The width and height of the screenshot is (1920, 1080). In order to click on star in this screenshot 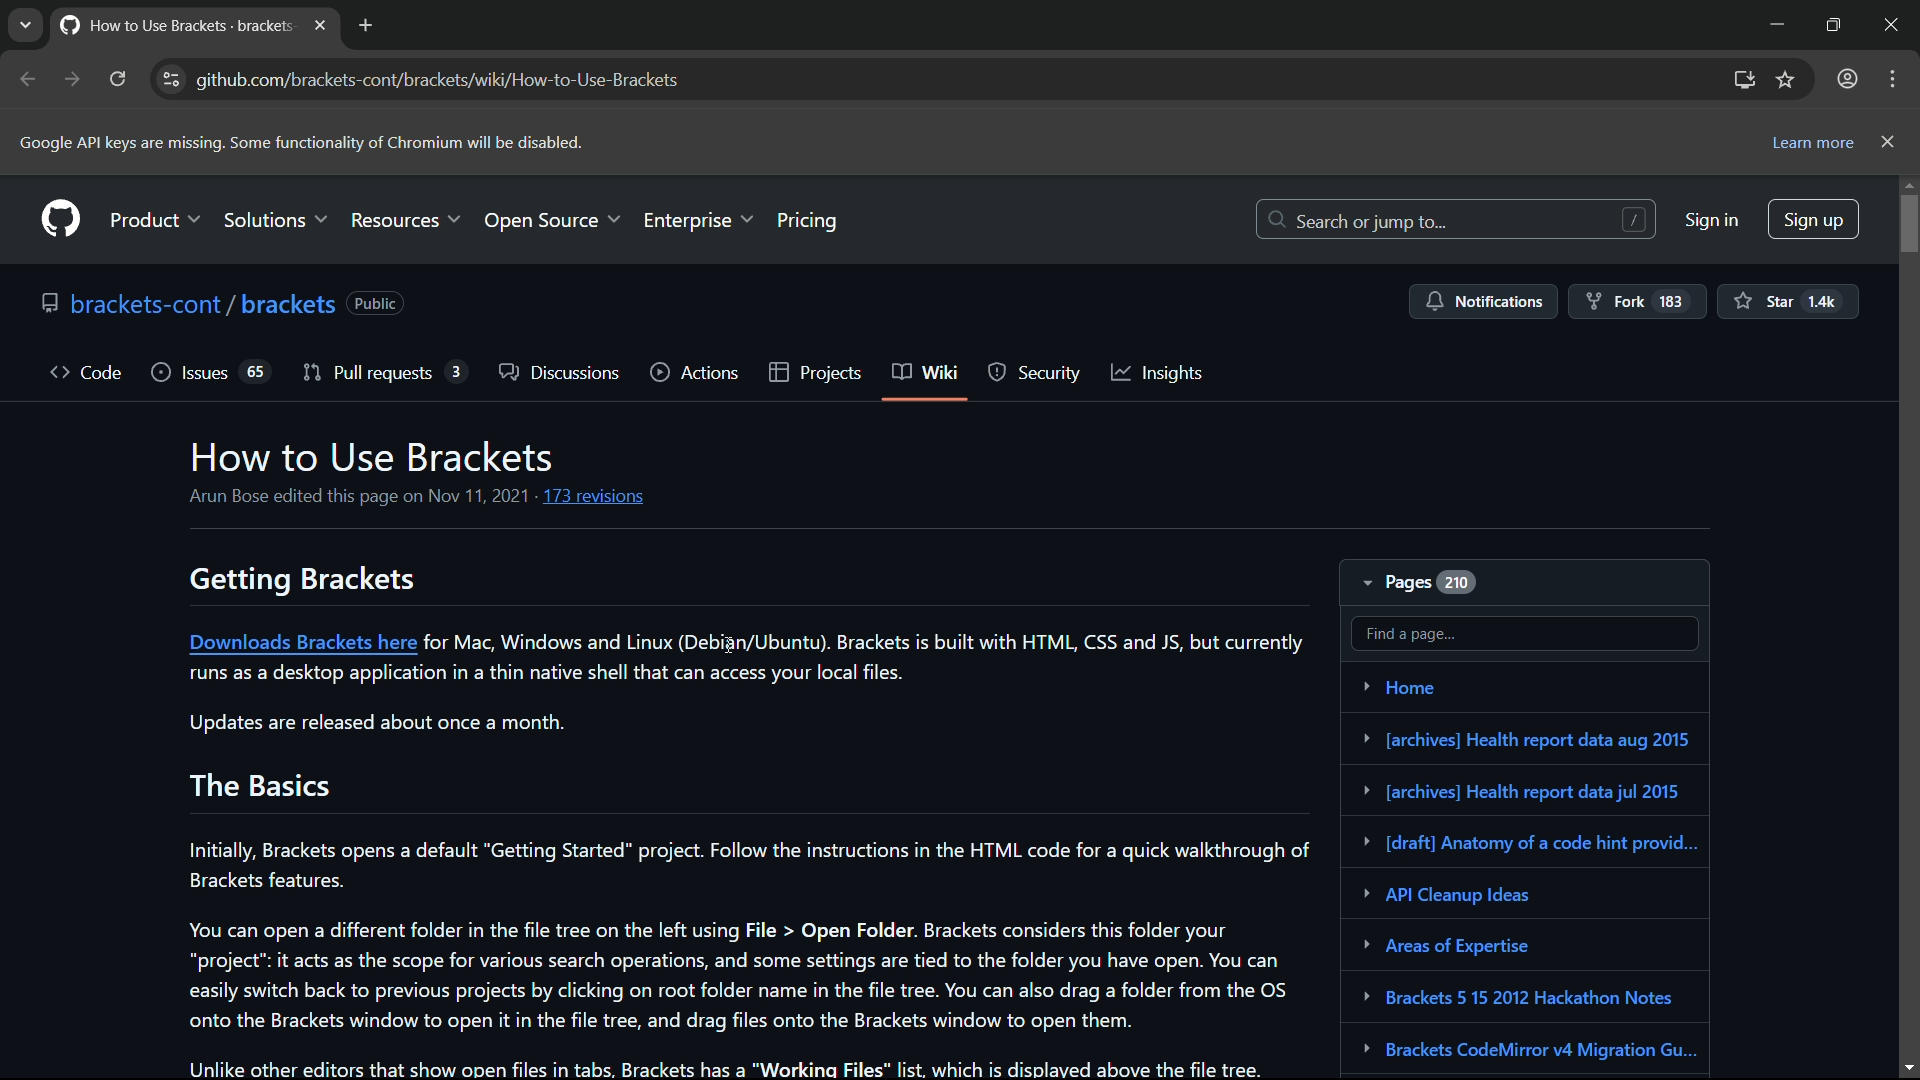, I will do `click(1790, 300)`.